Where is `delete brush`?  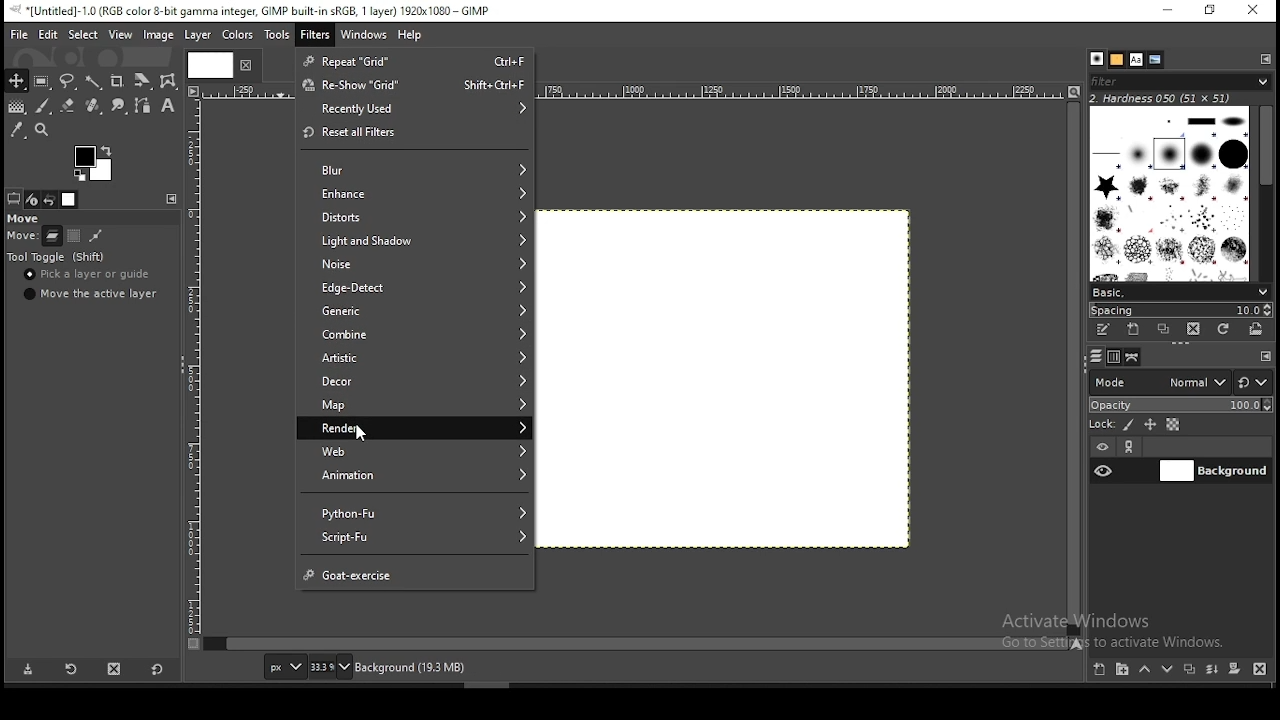 delete brush is located at coordinates (1194, 330).